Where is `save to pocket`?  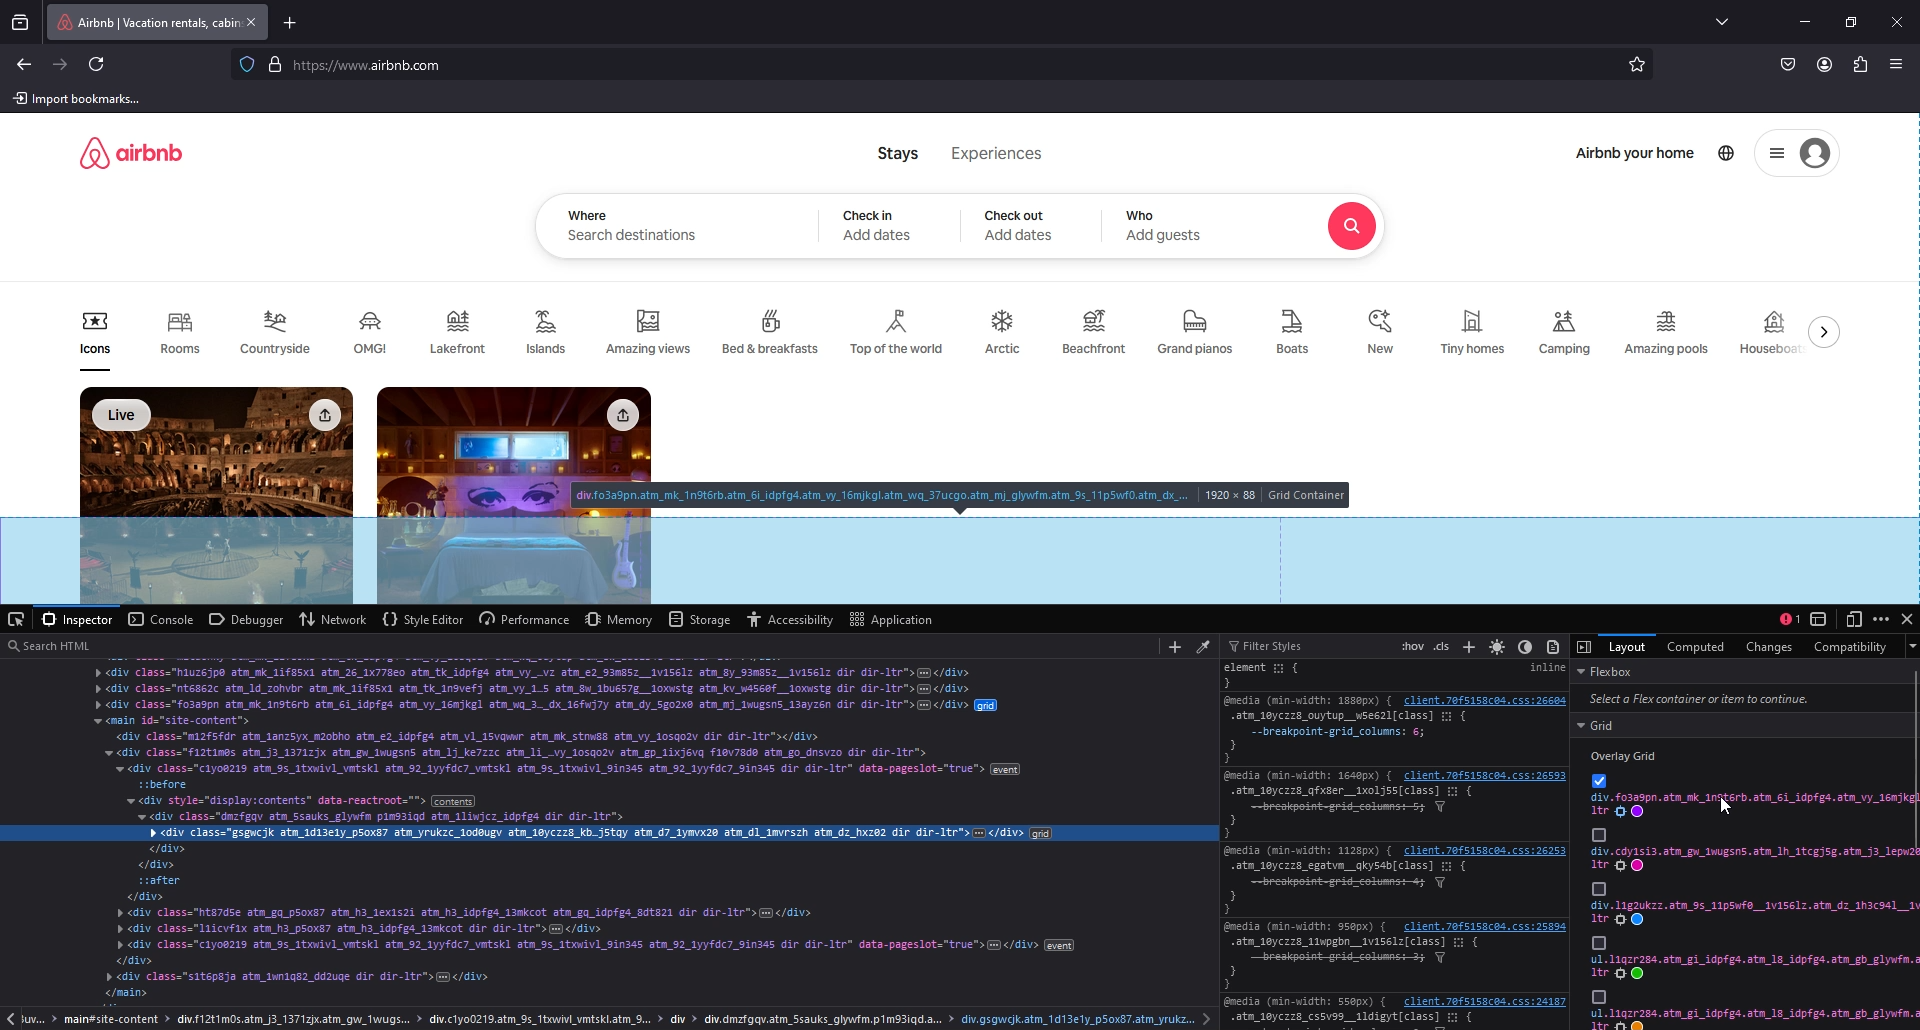 save to pocket is located at coordinates (1788, 66).